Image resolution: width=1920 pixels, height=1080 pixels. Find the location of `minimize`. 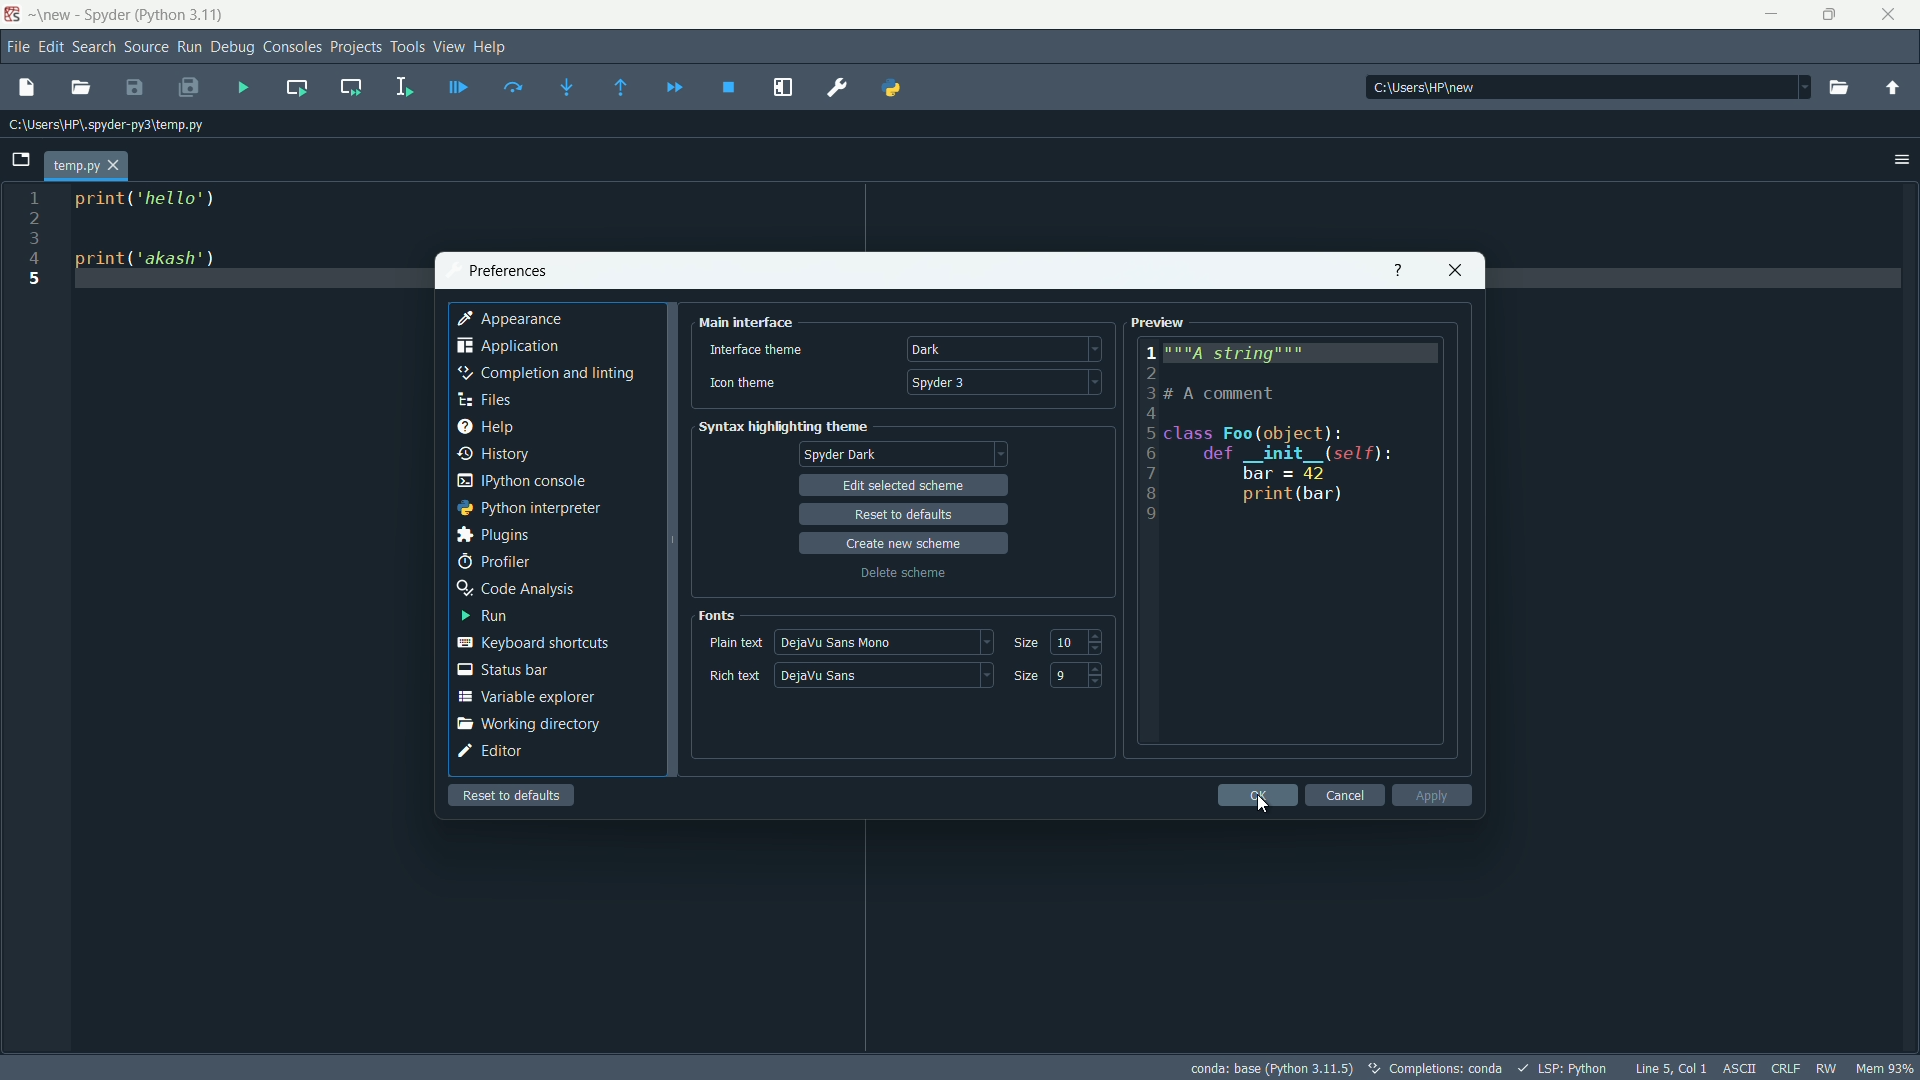

minimize is located at coordinates (1771, 14).